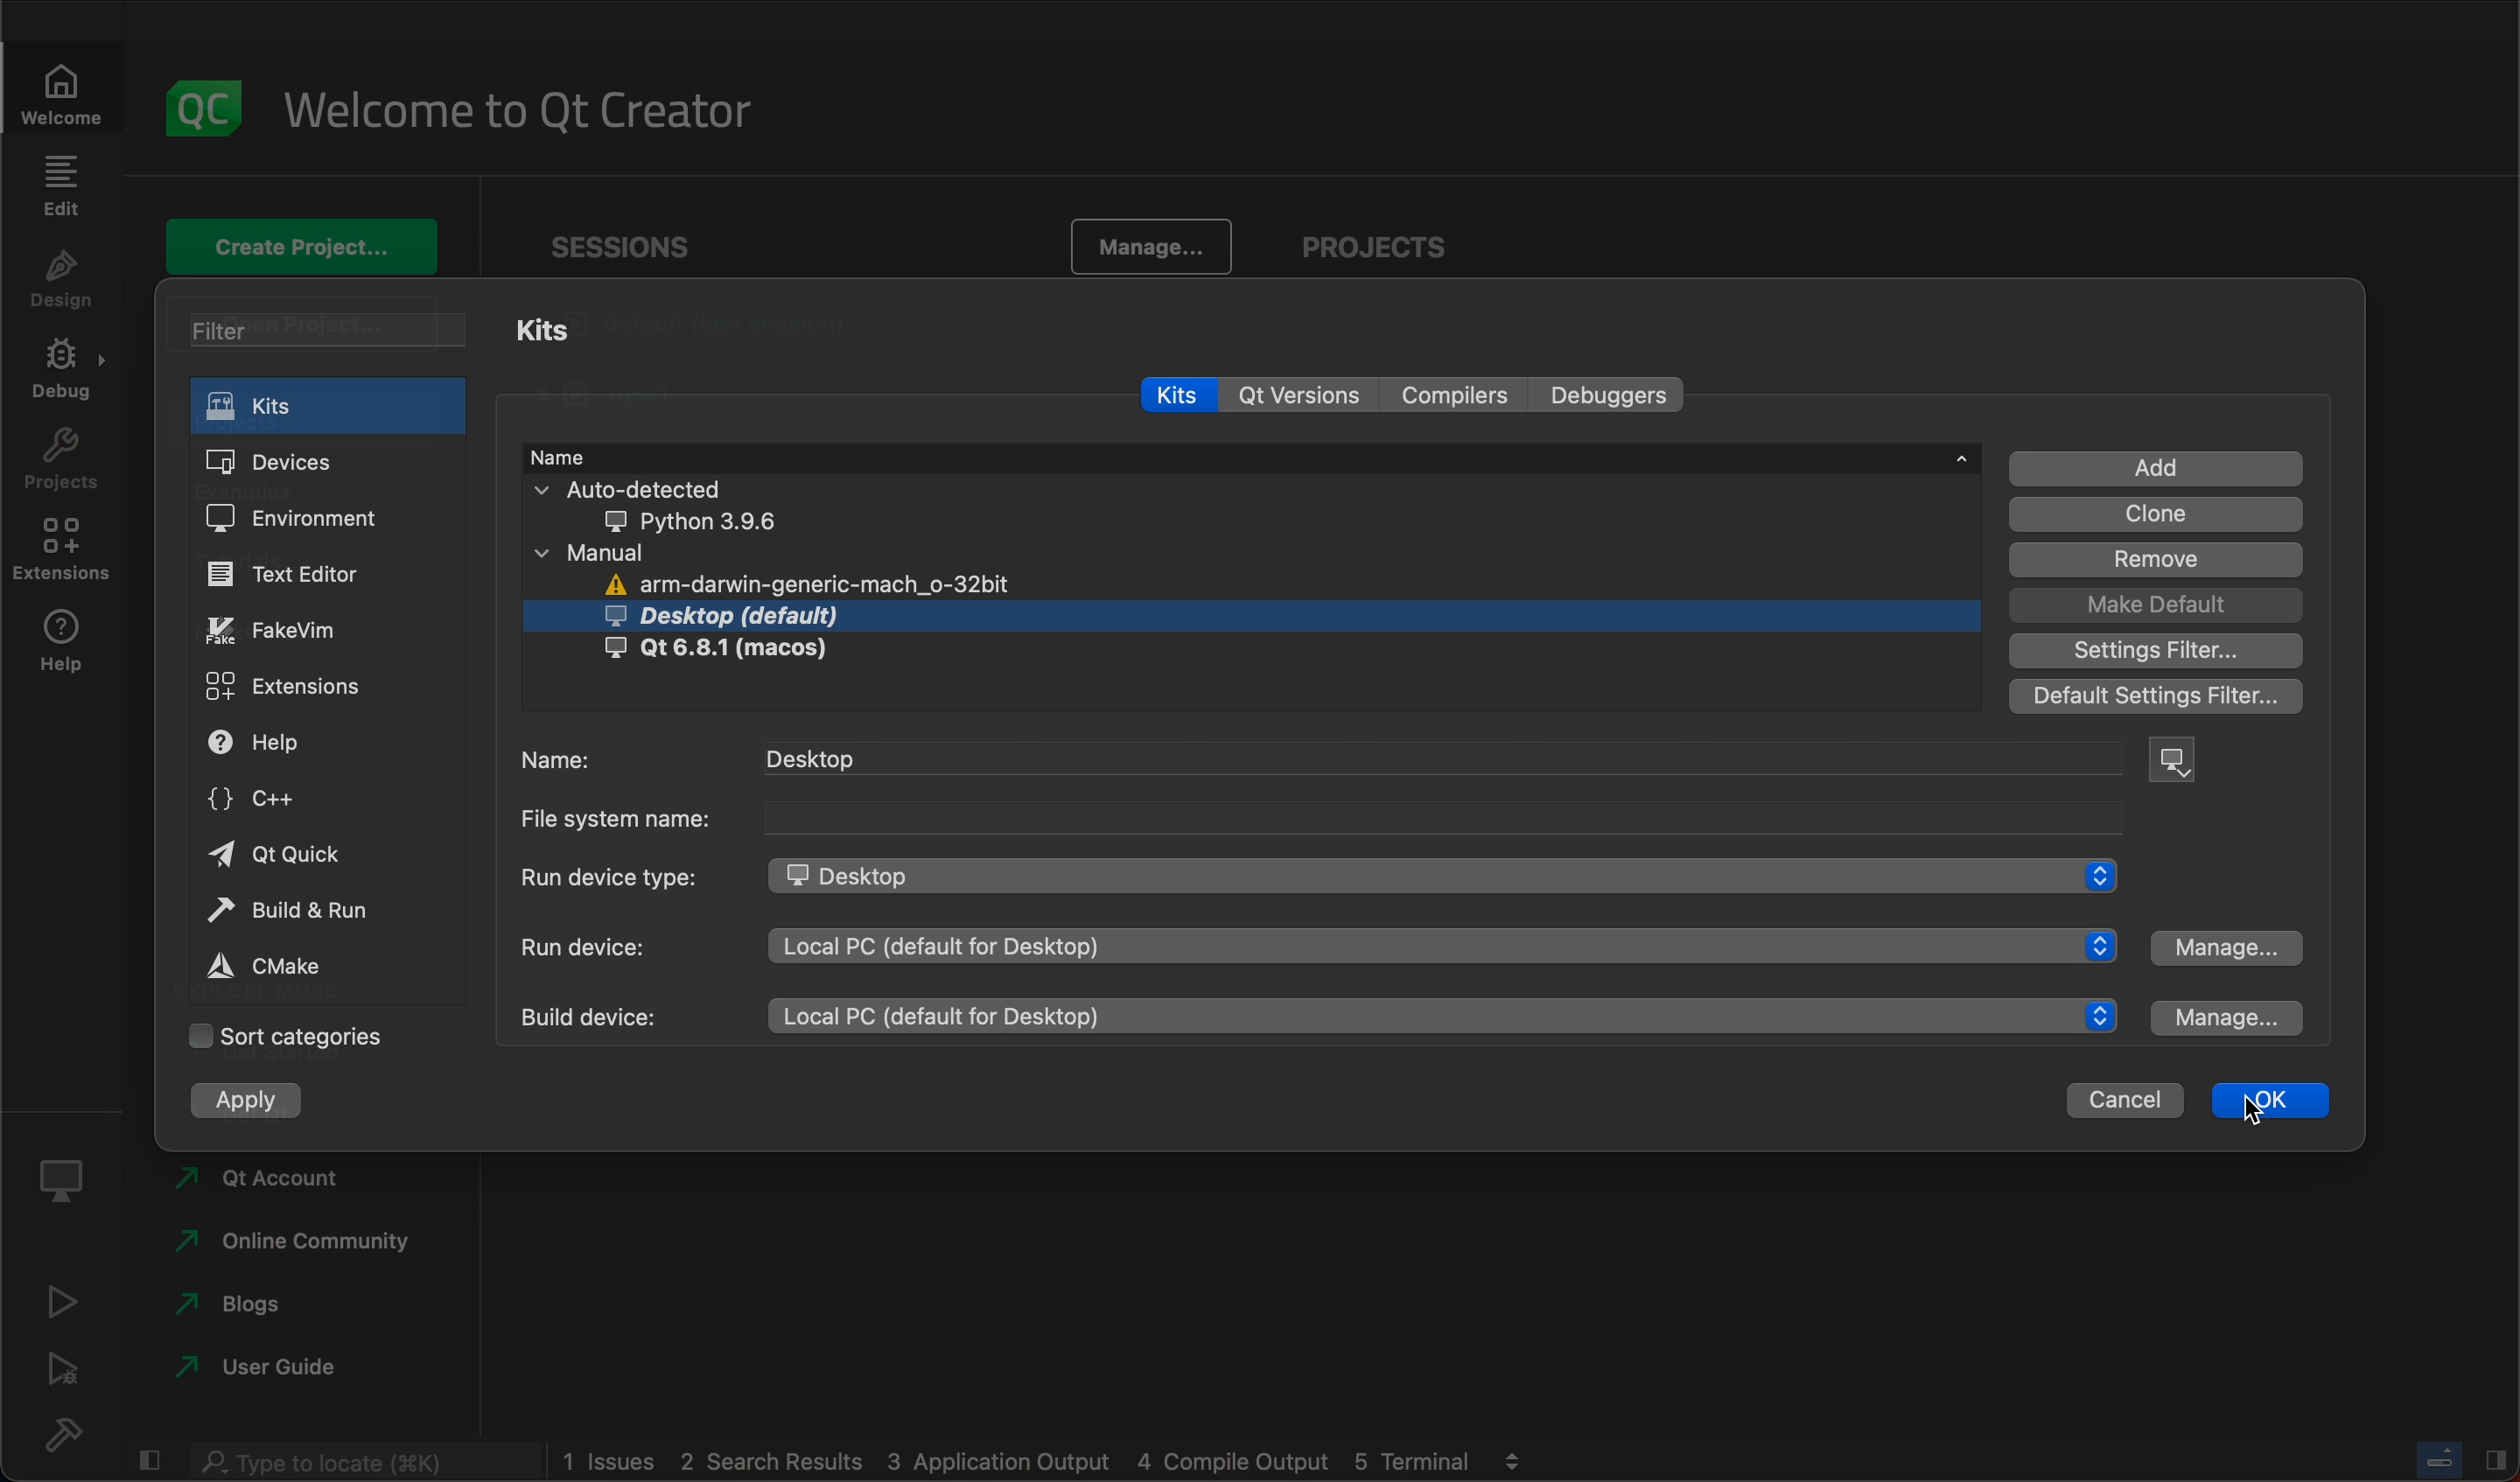 This screenshot has width=2520, height=1482. What do you see at coordinates (512, 106) in the screenshot?
I see `welcome to qt creator` at bounding box center [512, 106].